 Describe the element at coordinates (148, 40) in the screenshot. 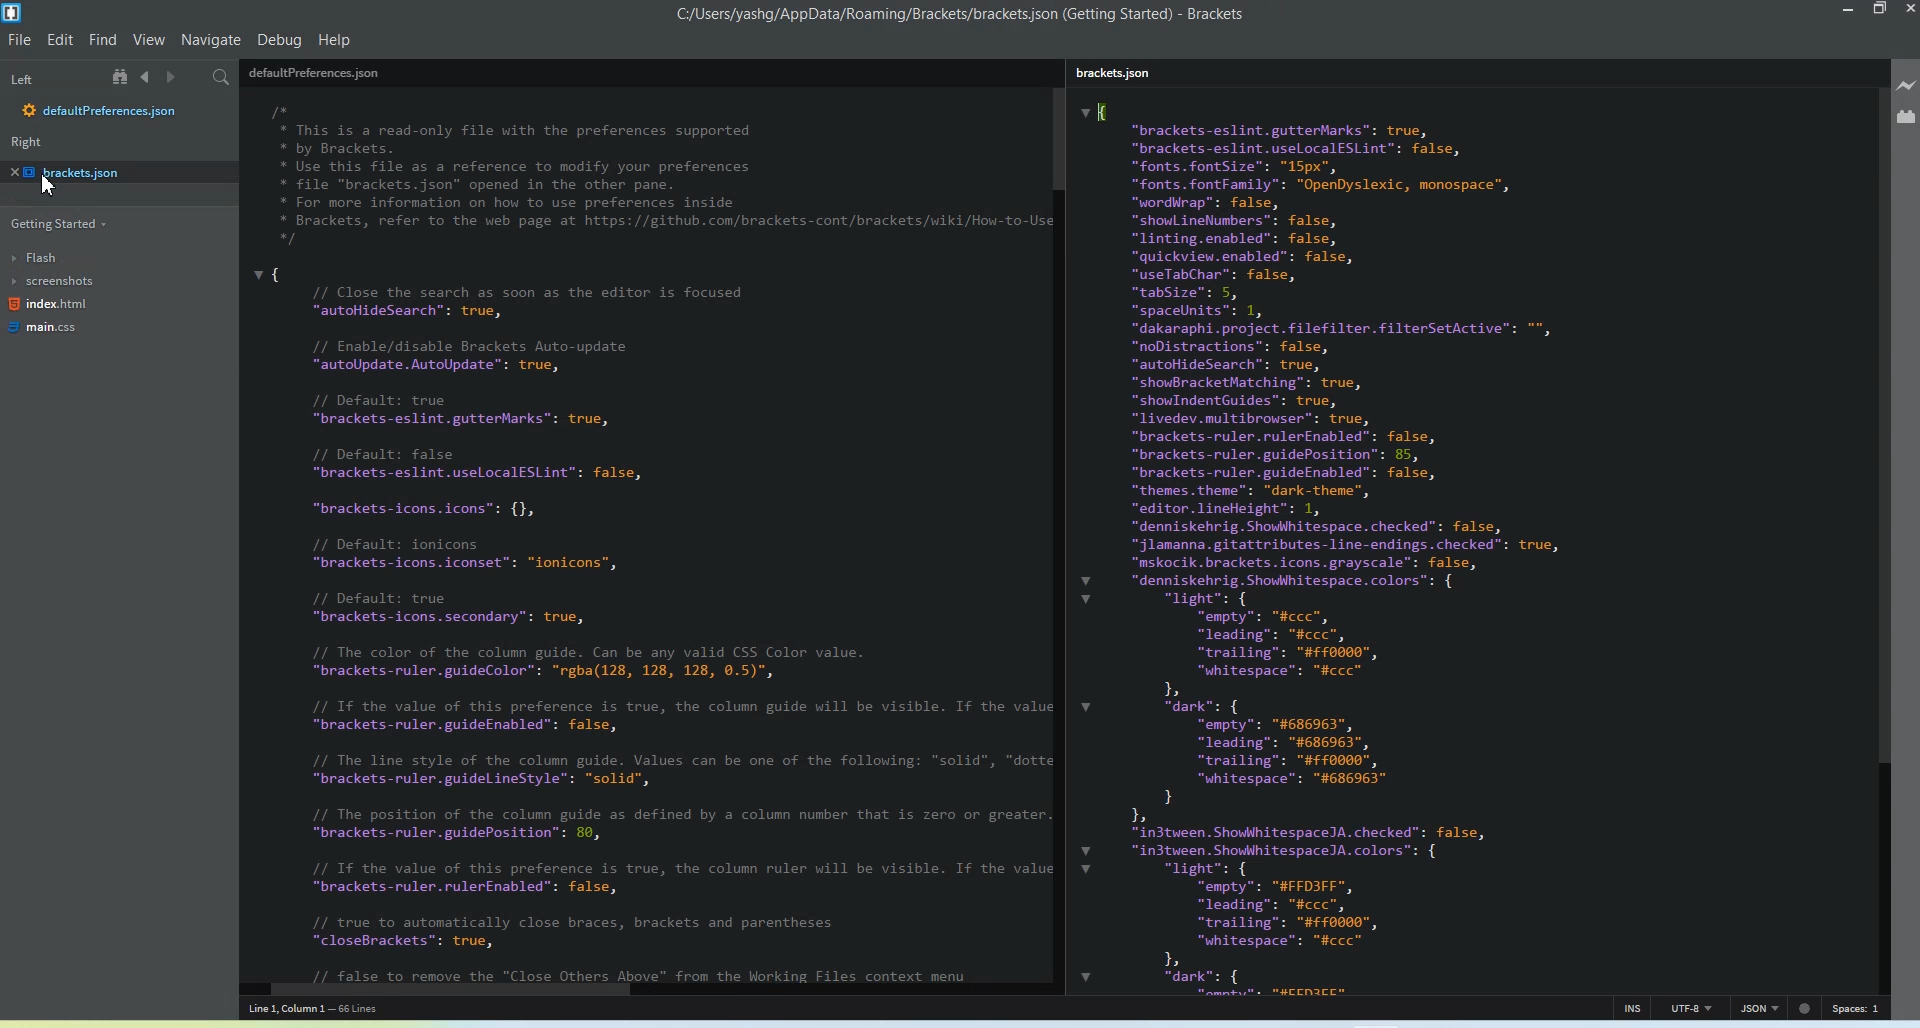

I see `View` at that location.